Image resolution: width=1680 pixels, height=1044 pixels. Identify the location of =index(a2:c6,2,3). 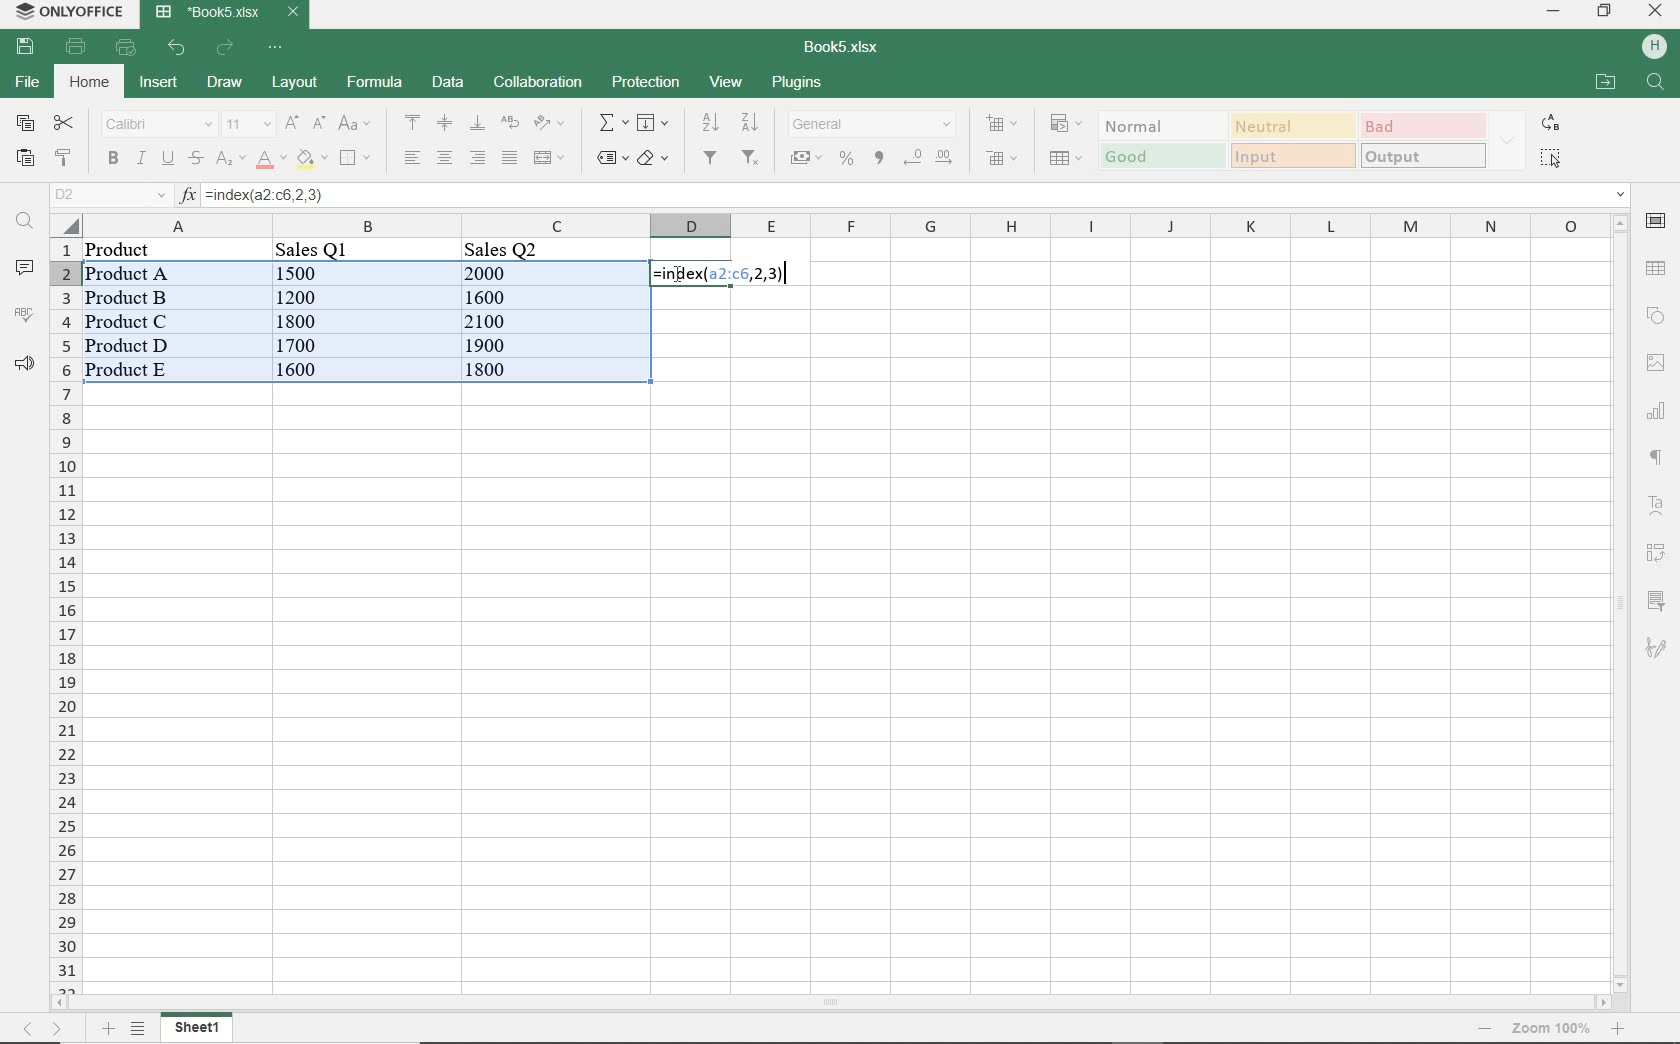
(916, 195).